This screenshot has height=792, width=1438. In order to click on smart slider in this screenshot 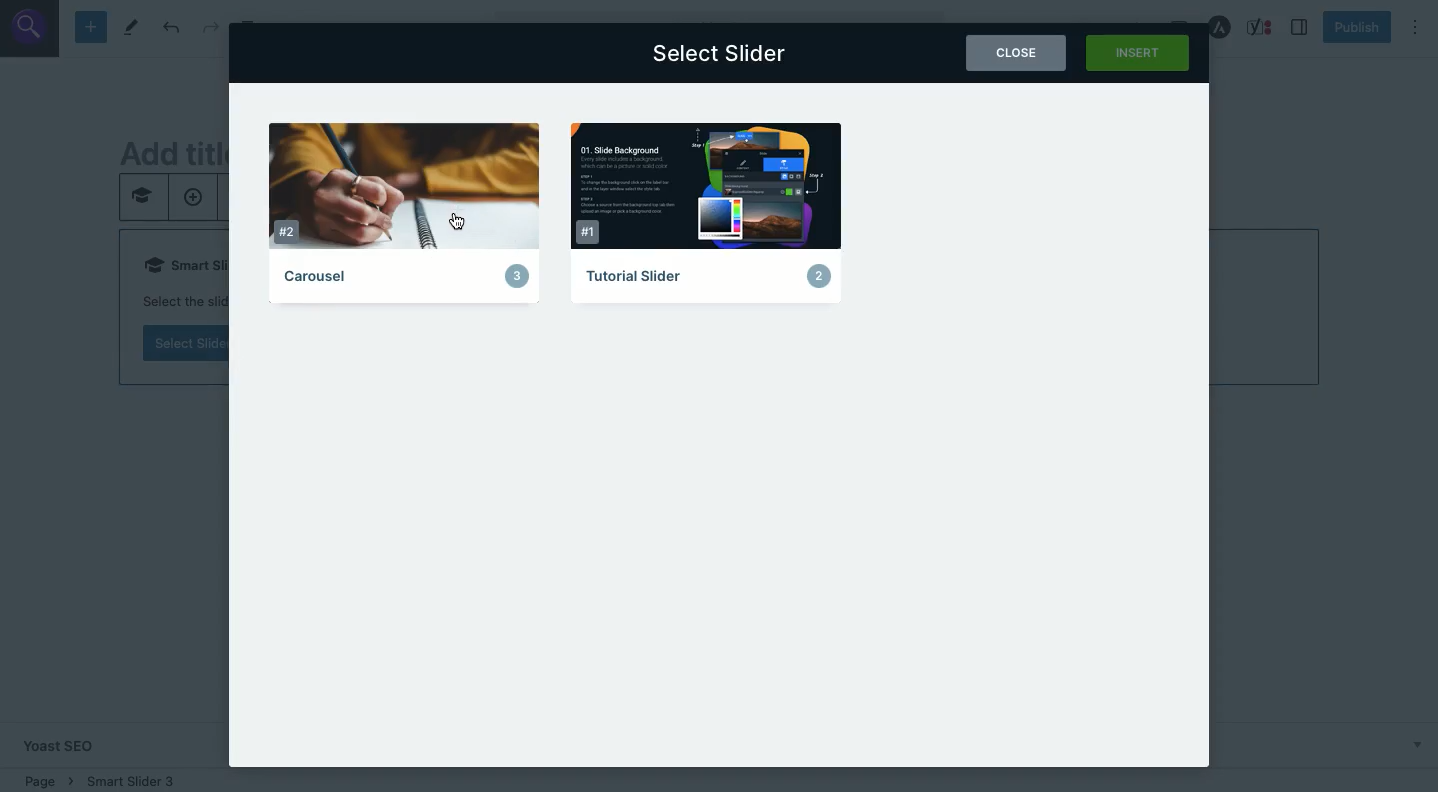, I will do `click(141, 200)`.